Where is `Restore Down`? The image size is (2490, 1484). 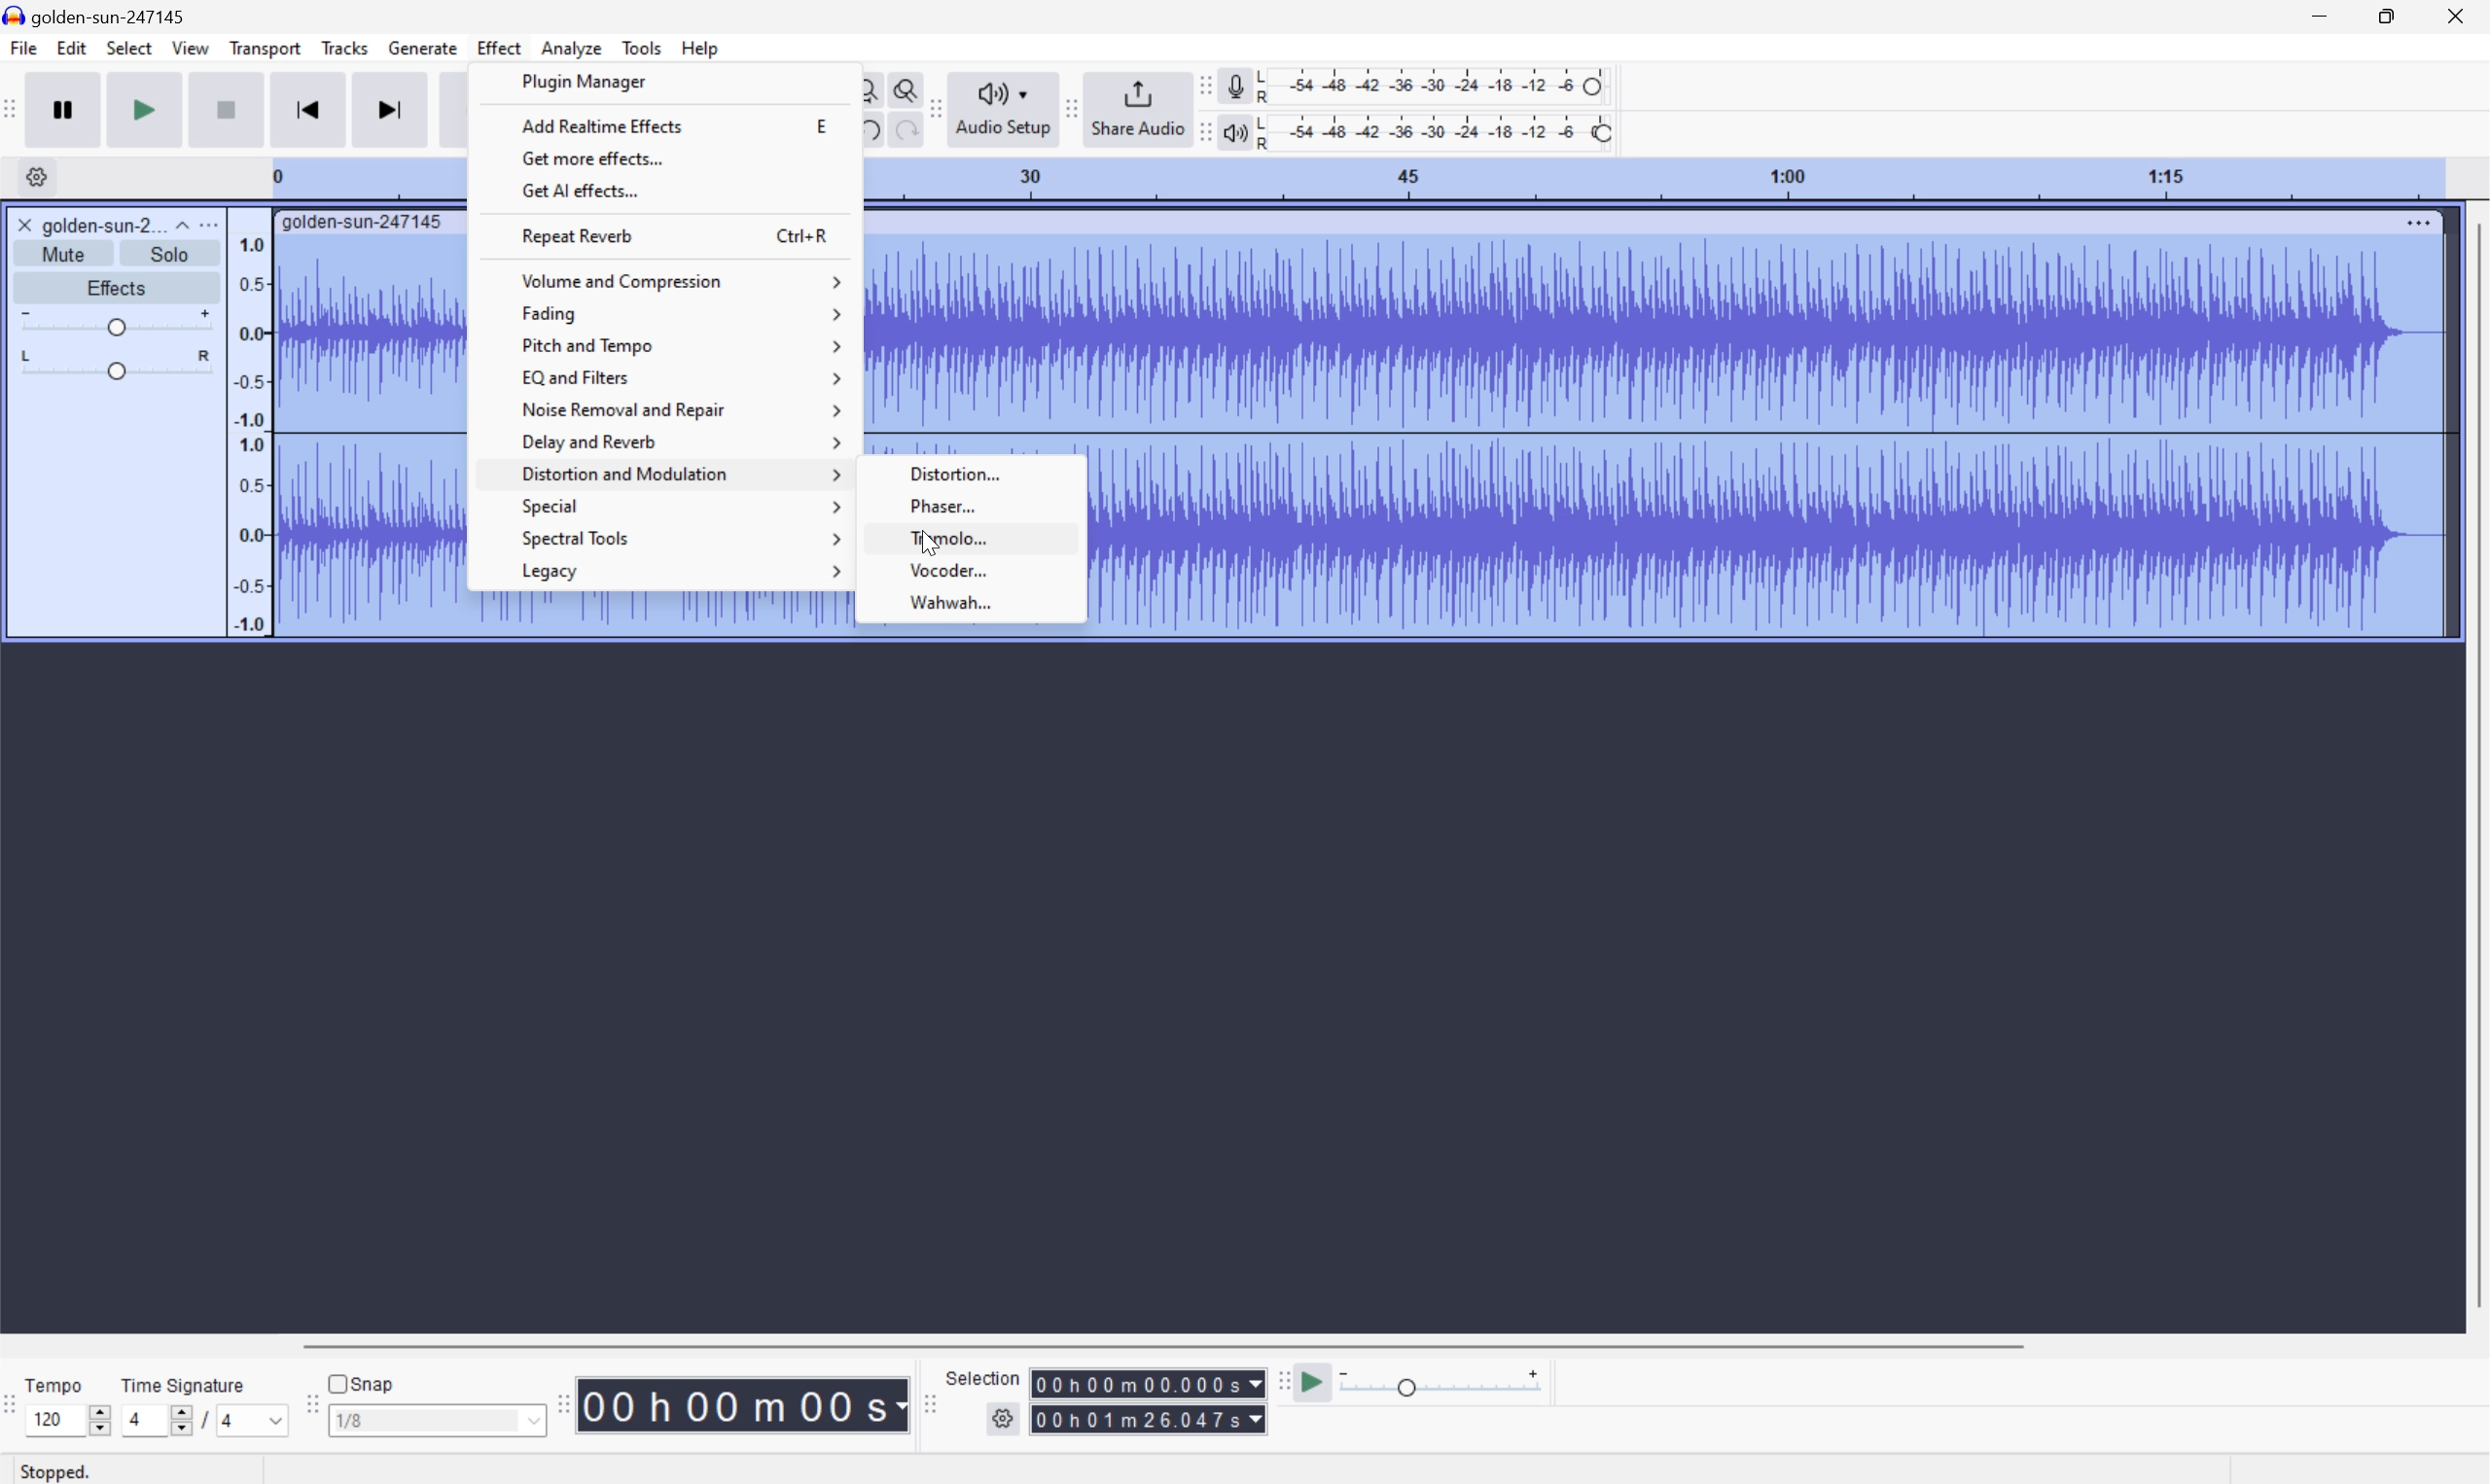
Restore Down is located at coordinates (2386, 16).